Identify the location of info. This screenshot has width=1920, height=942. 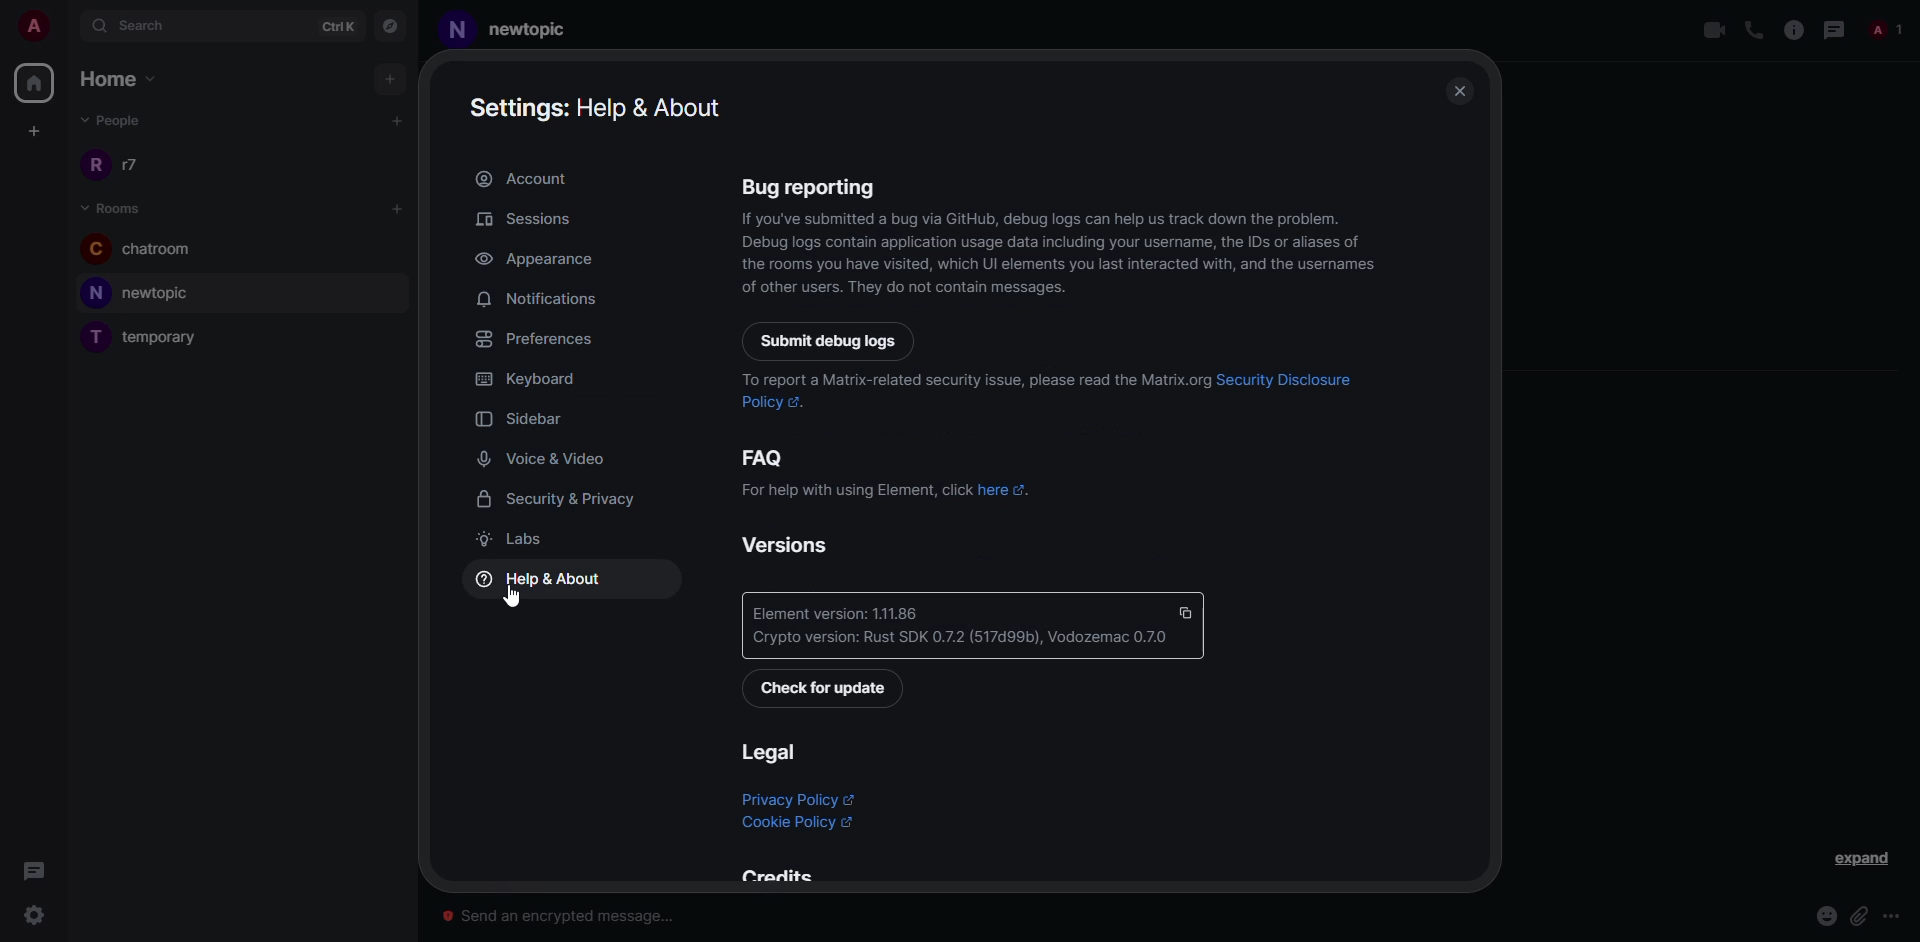
(1065, 255).